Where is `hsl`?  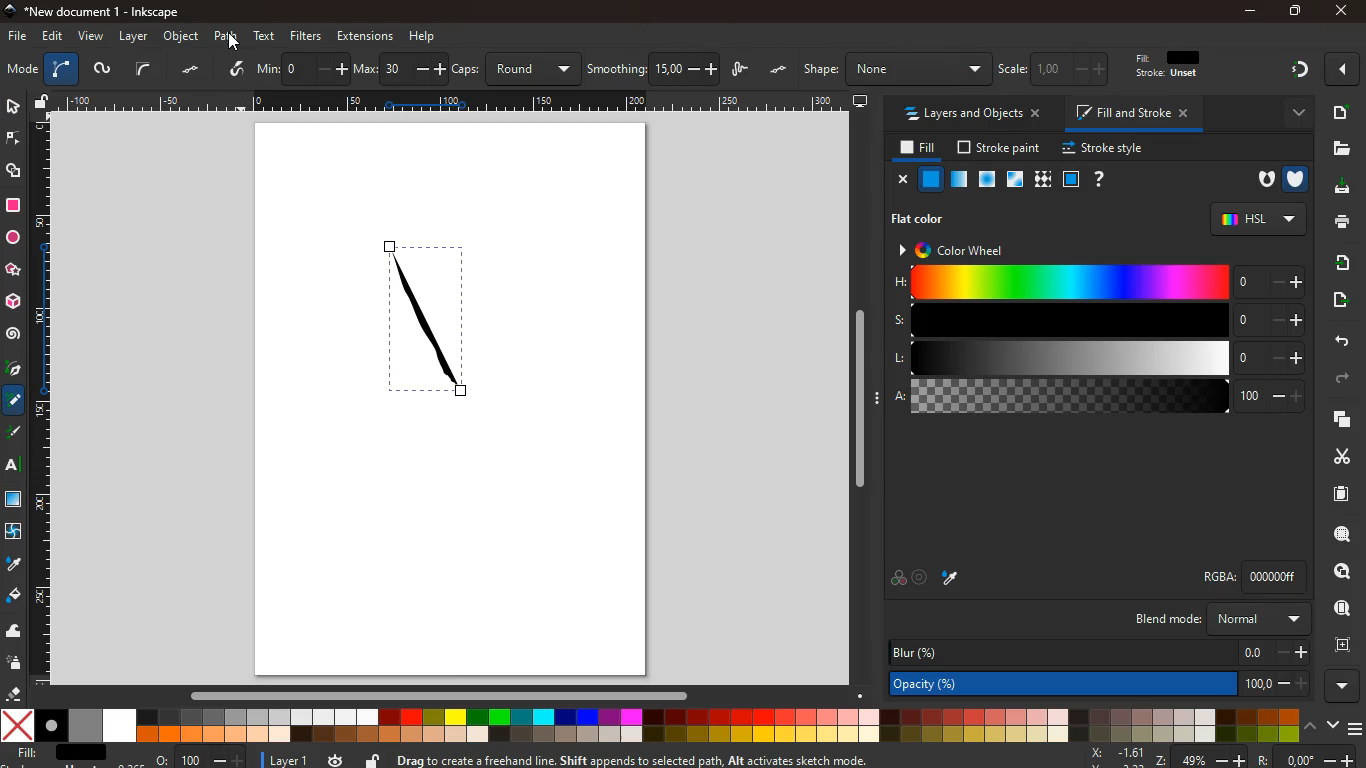
hsl is located at coordinates (1258, 219).